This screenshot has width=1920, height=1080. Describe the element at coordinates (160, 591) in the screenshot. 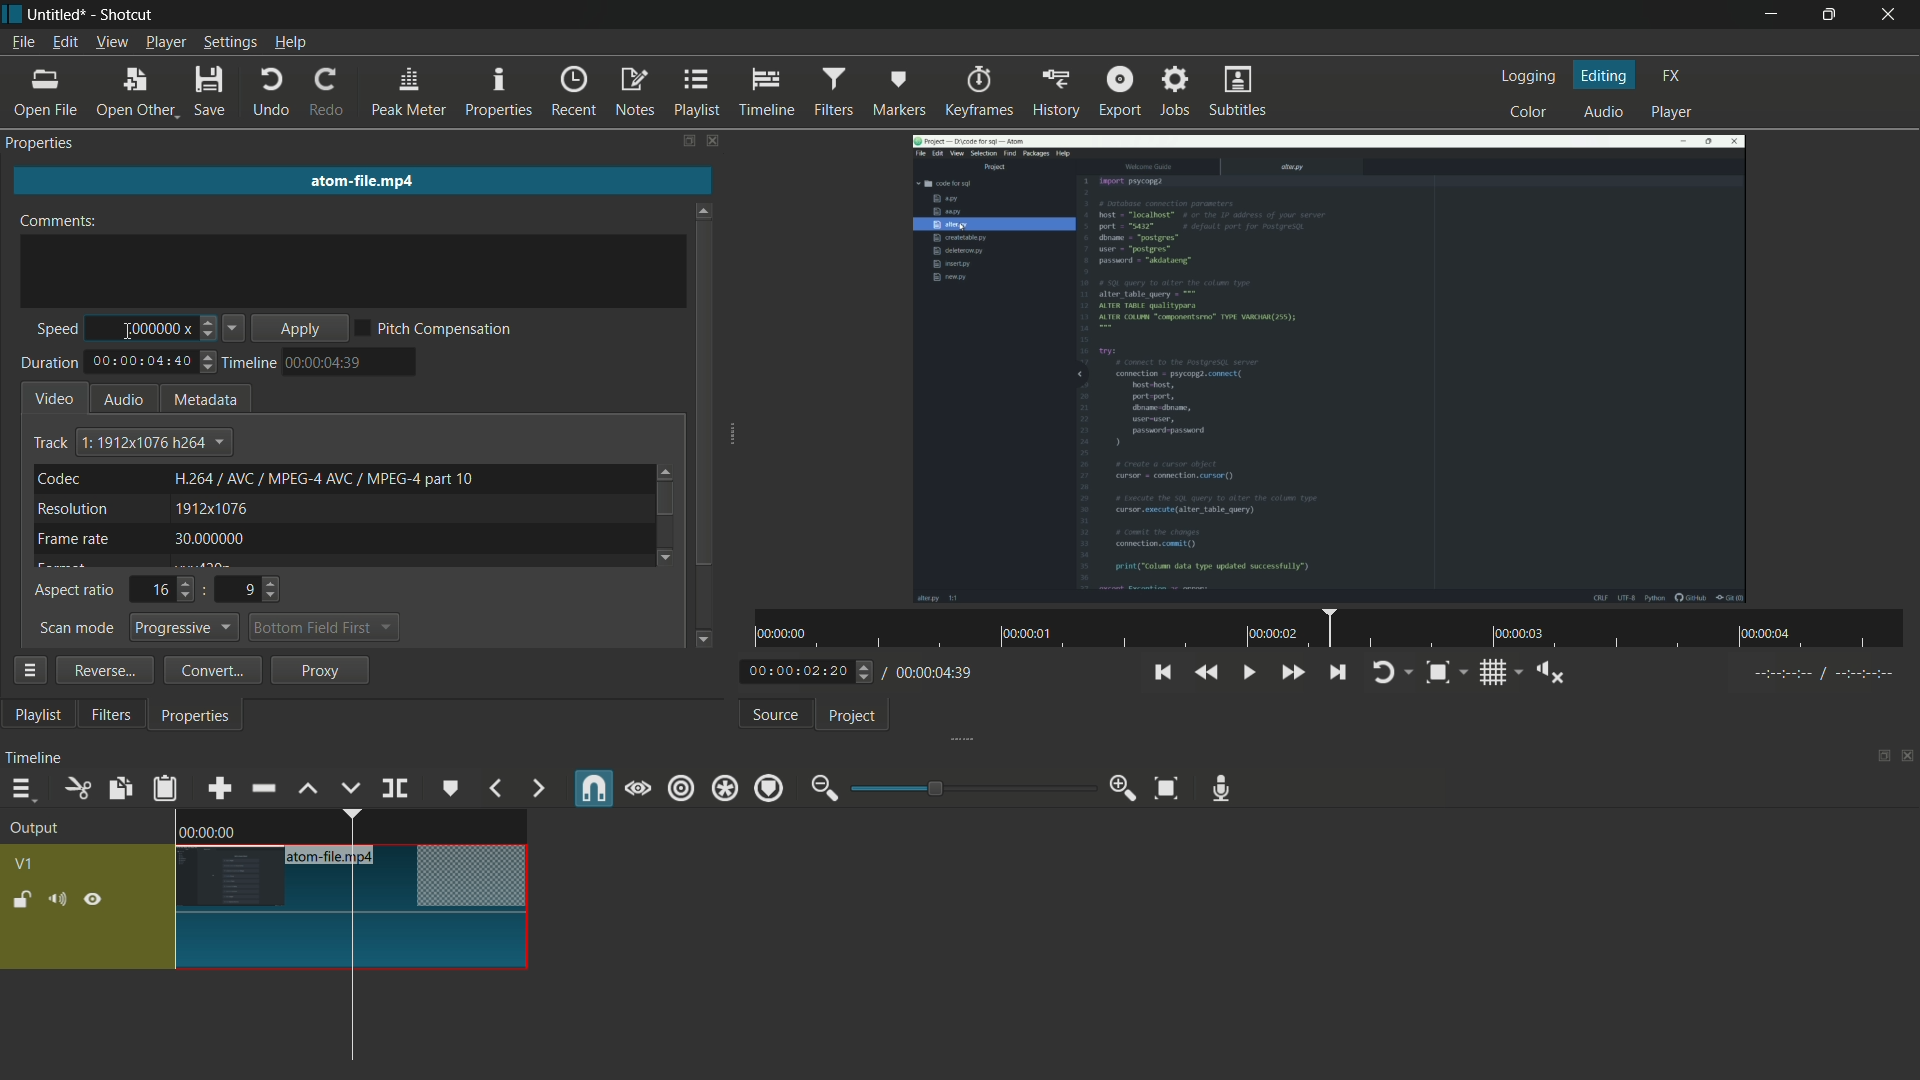

I see `16` at that location.